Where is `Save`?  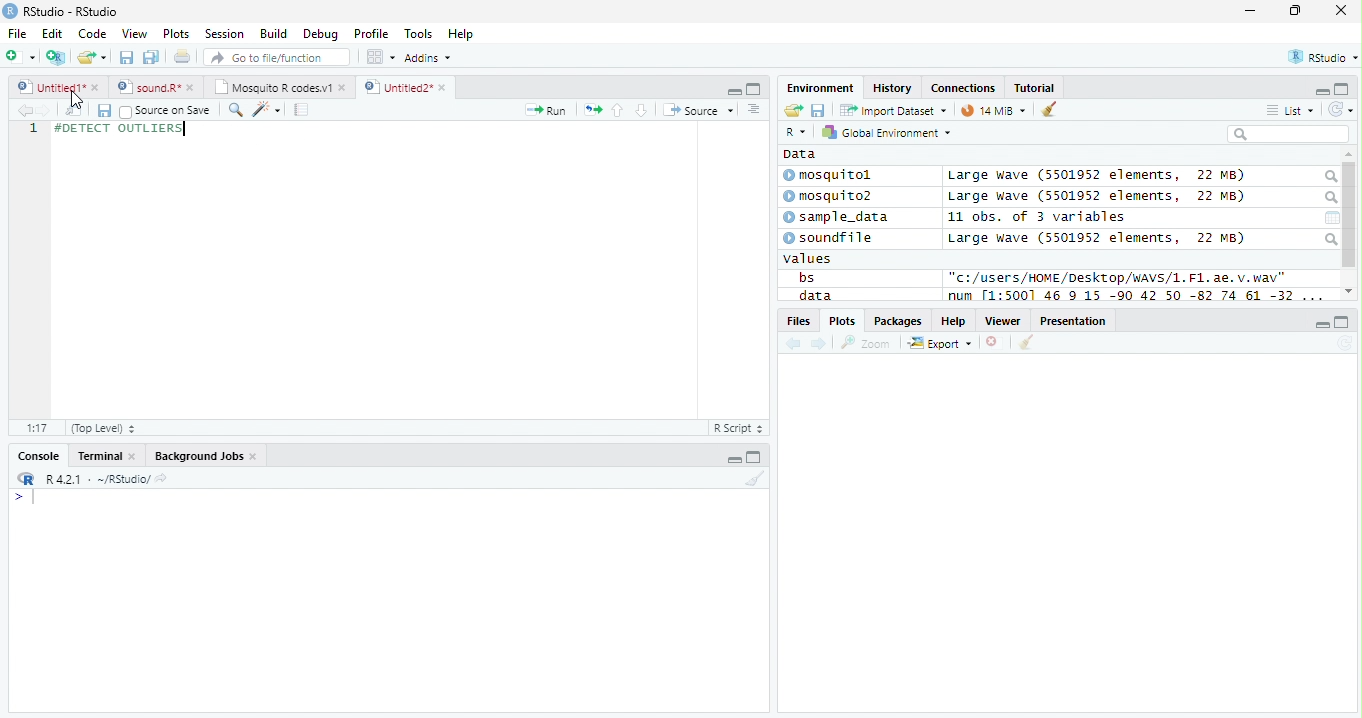
Save is located at coordinates (818, 110).